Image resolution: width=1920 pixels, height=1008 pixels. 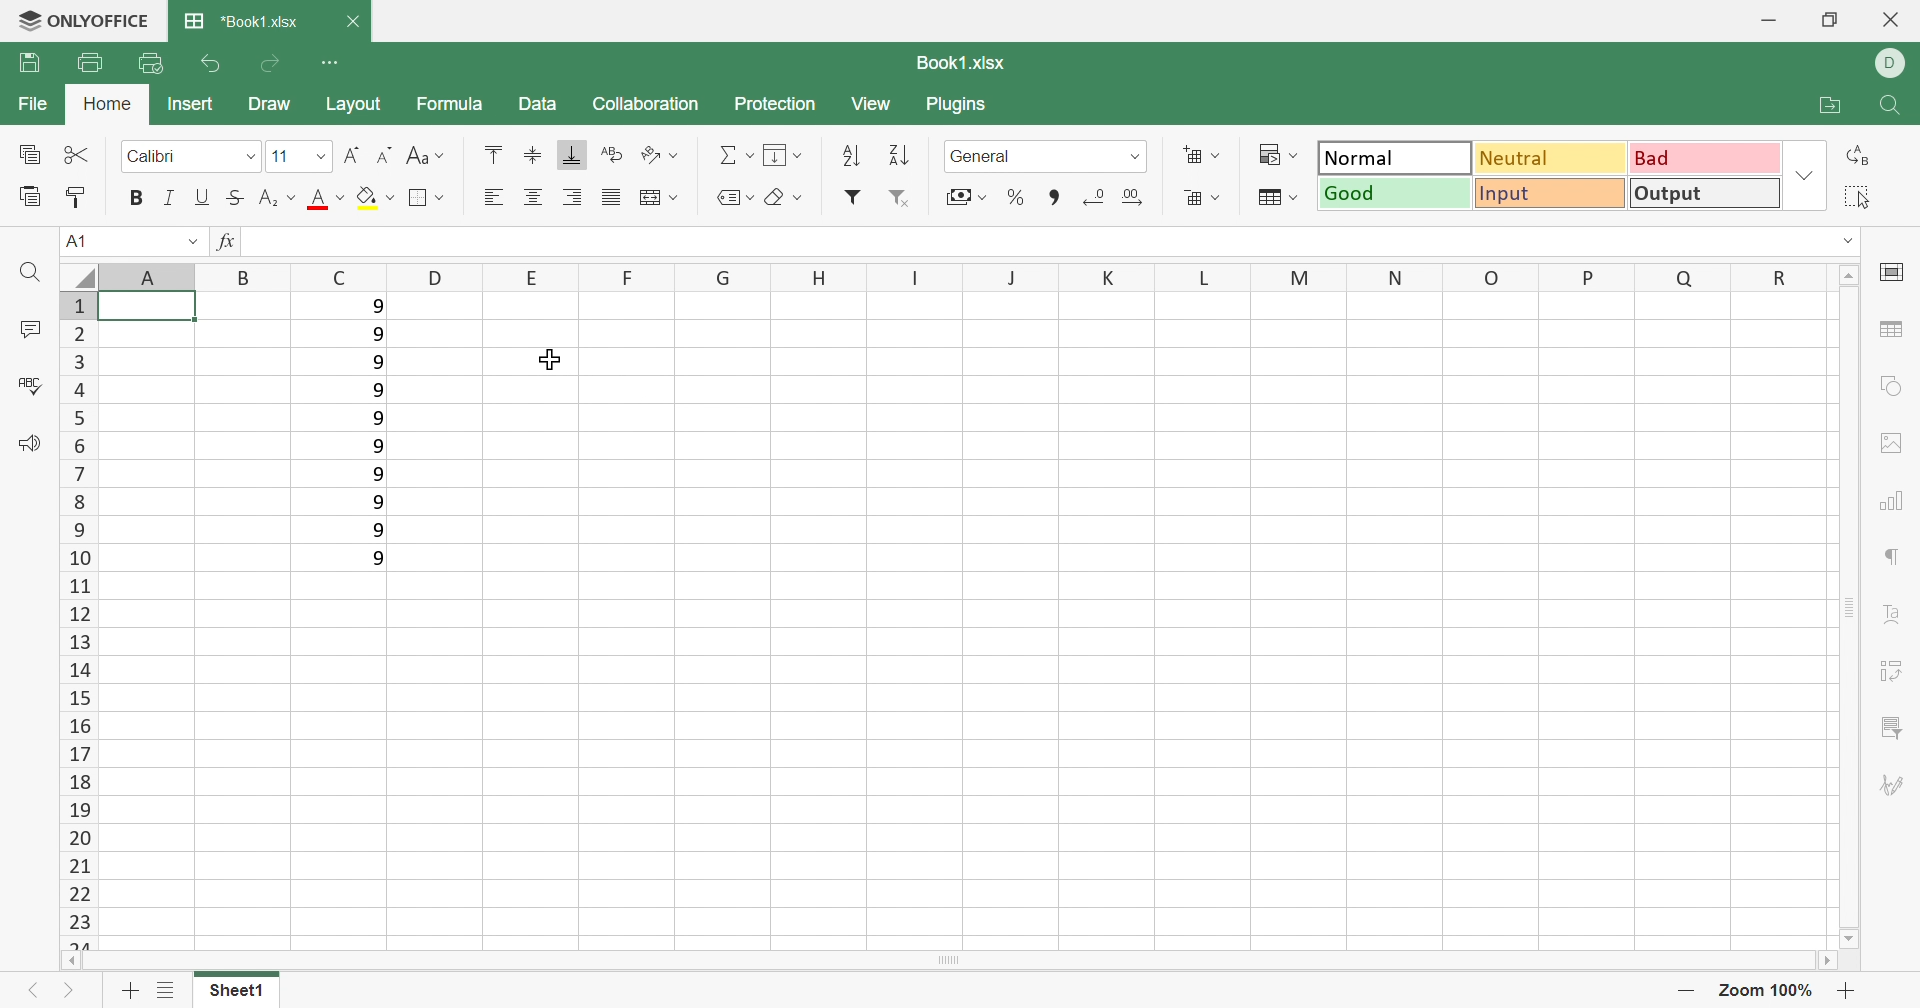 What do you see at coordinates (325, 201) in the screenshot?
I see `Font color` at bounding box center [325, 201].